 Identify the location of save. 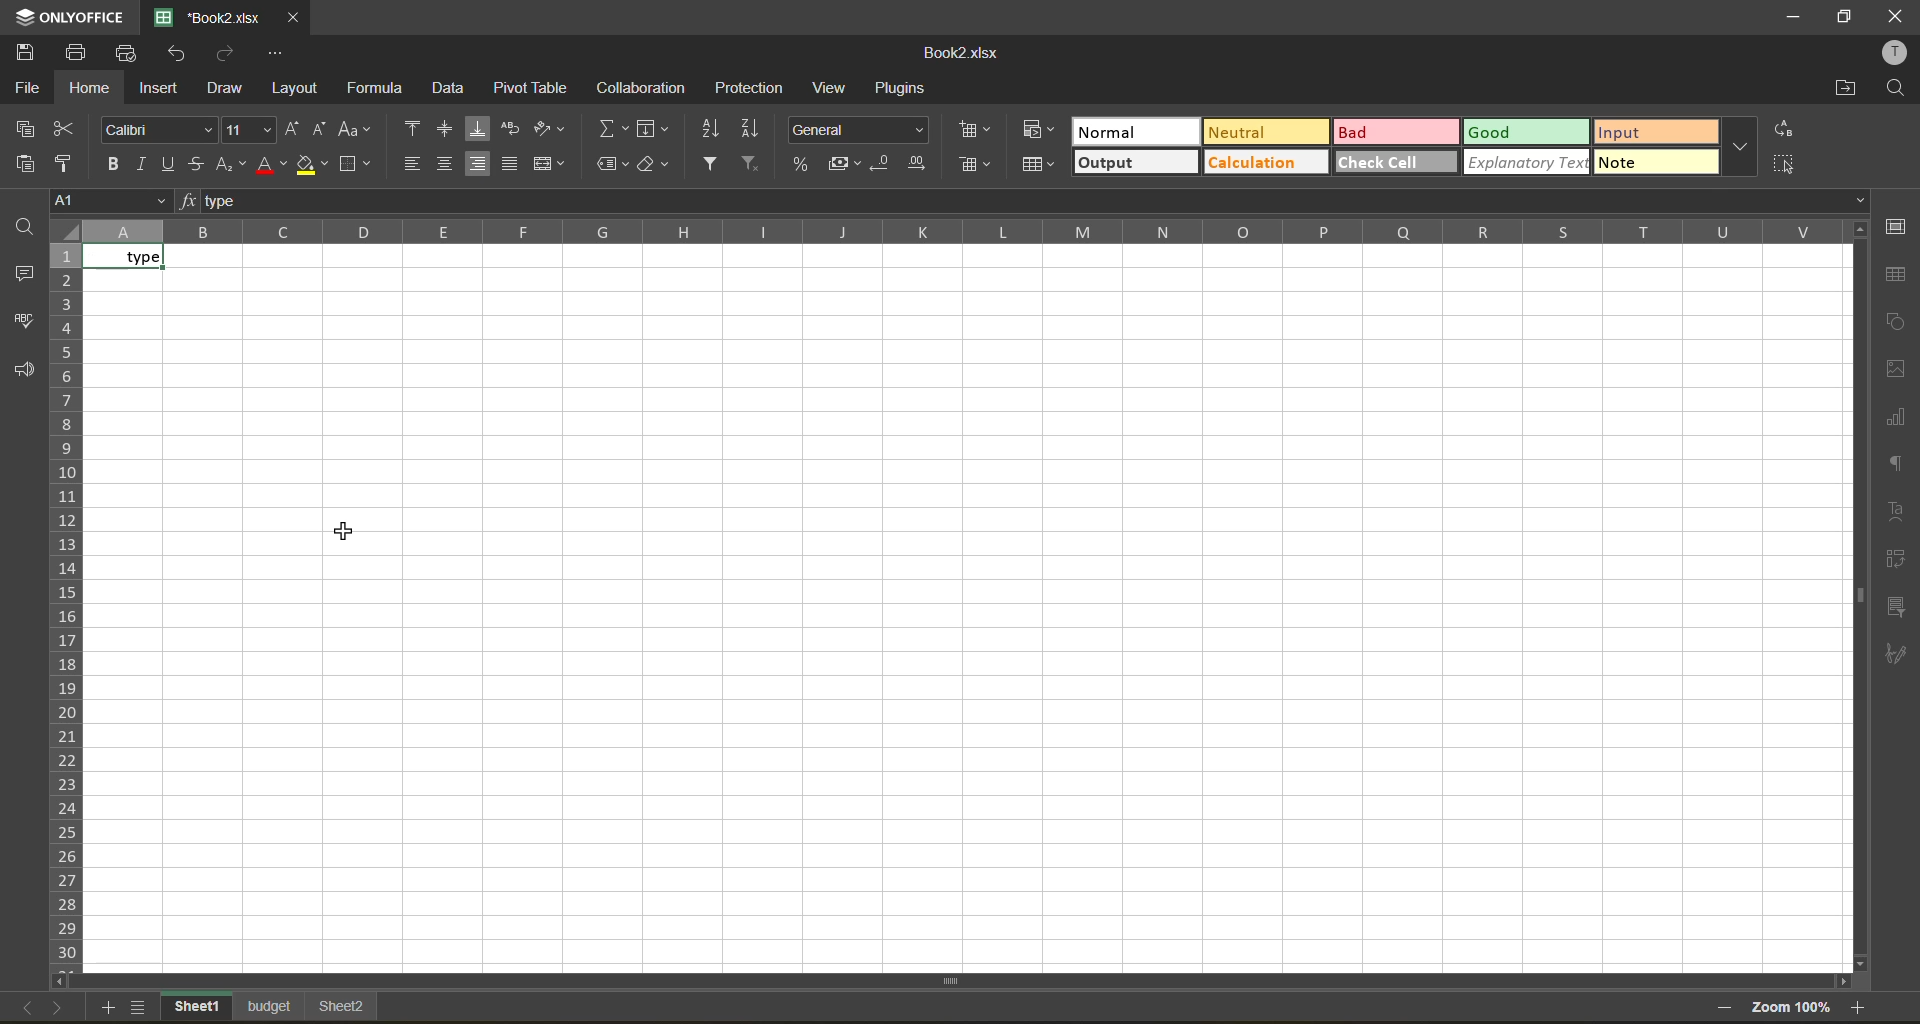
(33, 53).